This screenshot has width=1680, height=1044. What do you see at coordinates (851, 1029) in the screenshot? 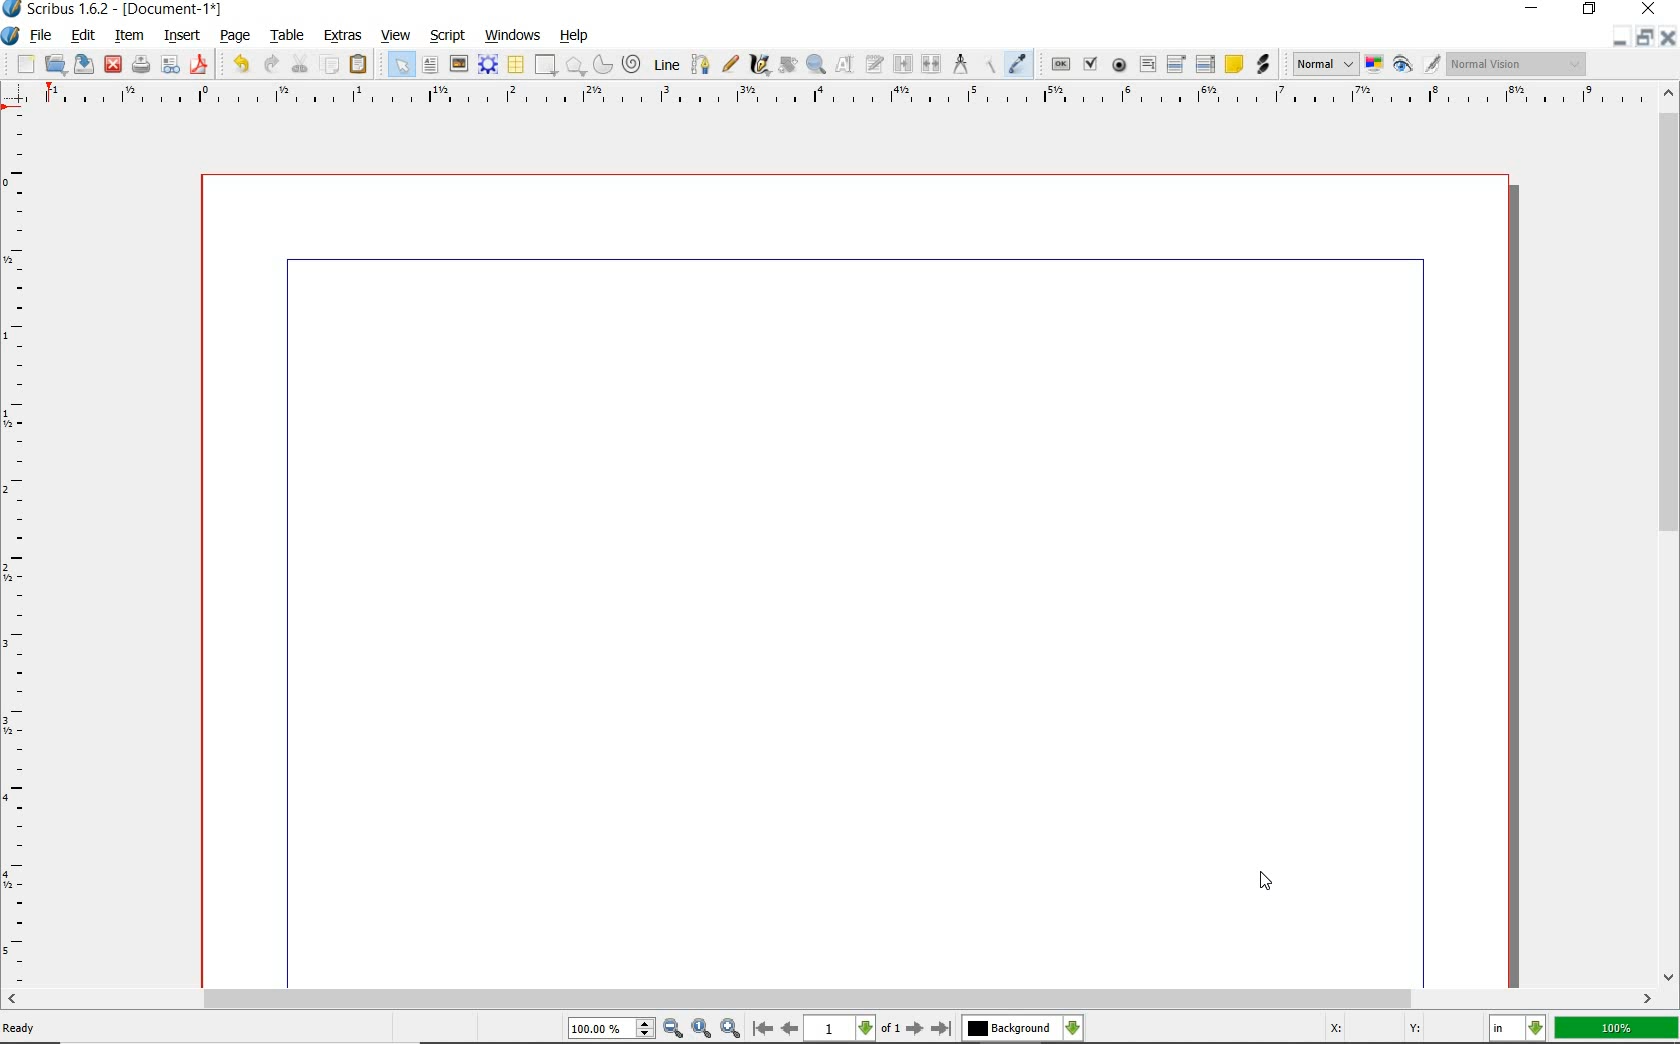
I see `move to next or previous page` at bounding box center [851, 1029].